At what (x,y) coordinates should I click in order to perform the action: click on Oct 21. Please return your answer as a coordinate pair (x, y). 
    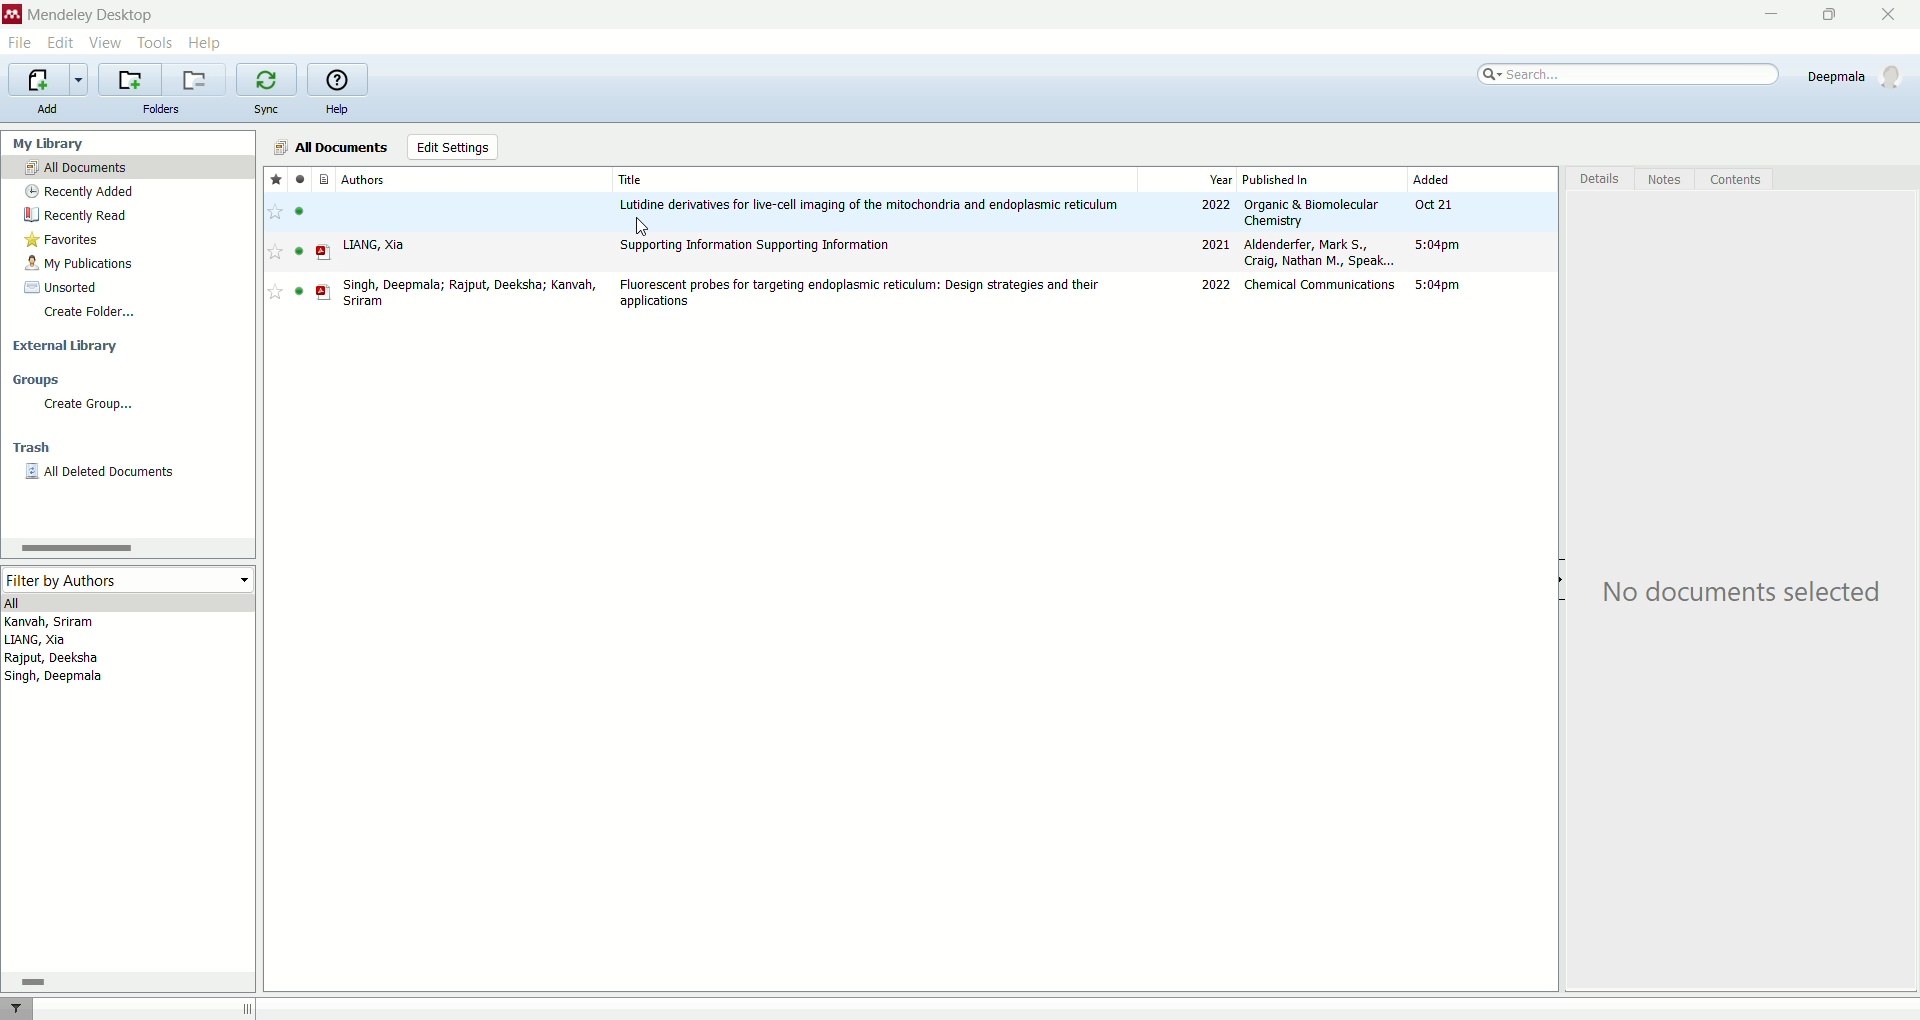
    Looking at the image, I should click on (1439, 207).